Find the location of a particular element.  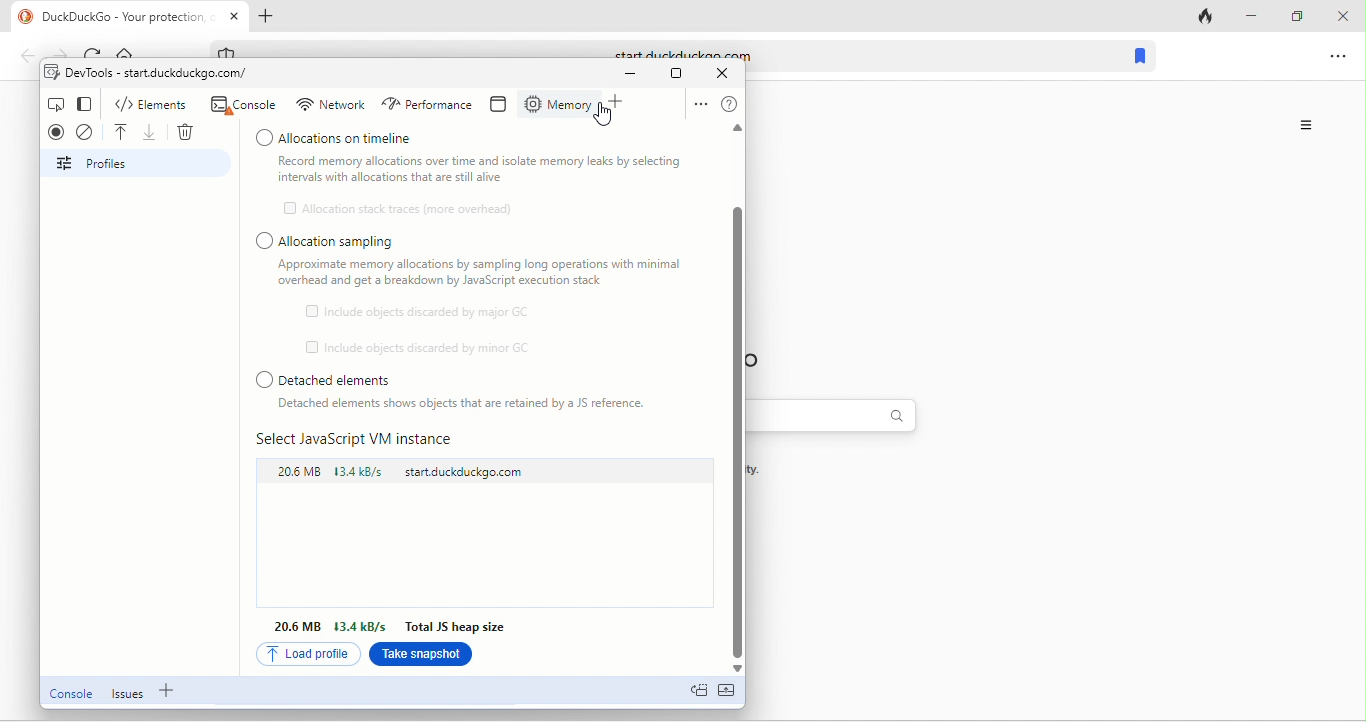

Appropriate memory allocations by sampling long operations is located at coordinates (491, 277).